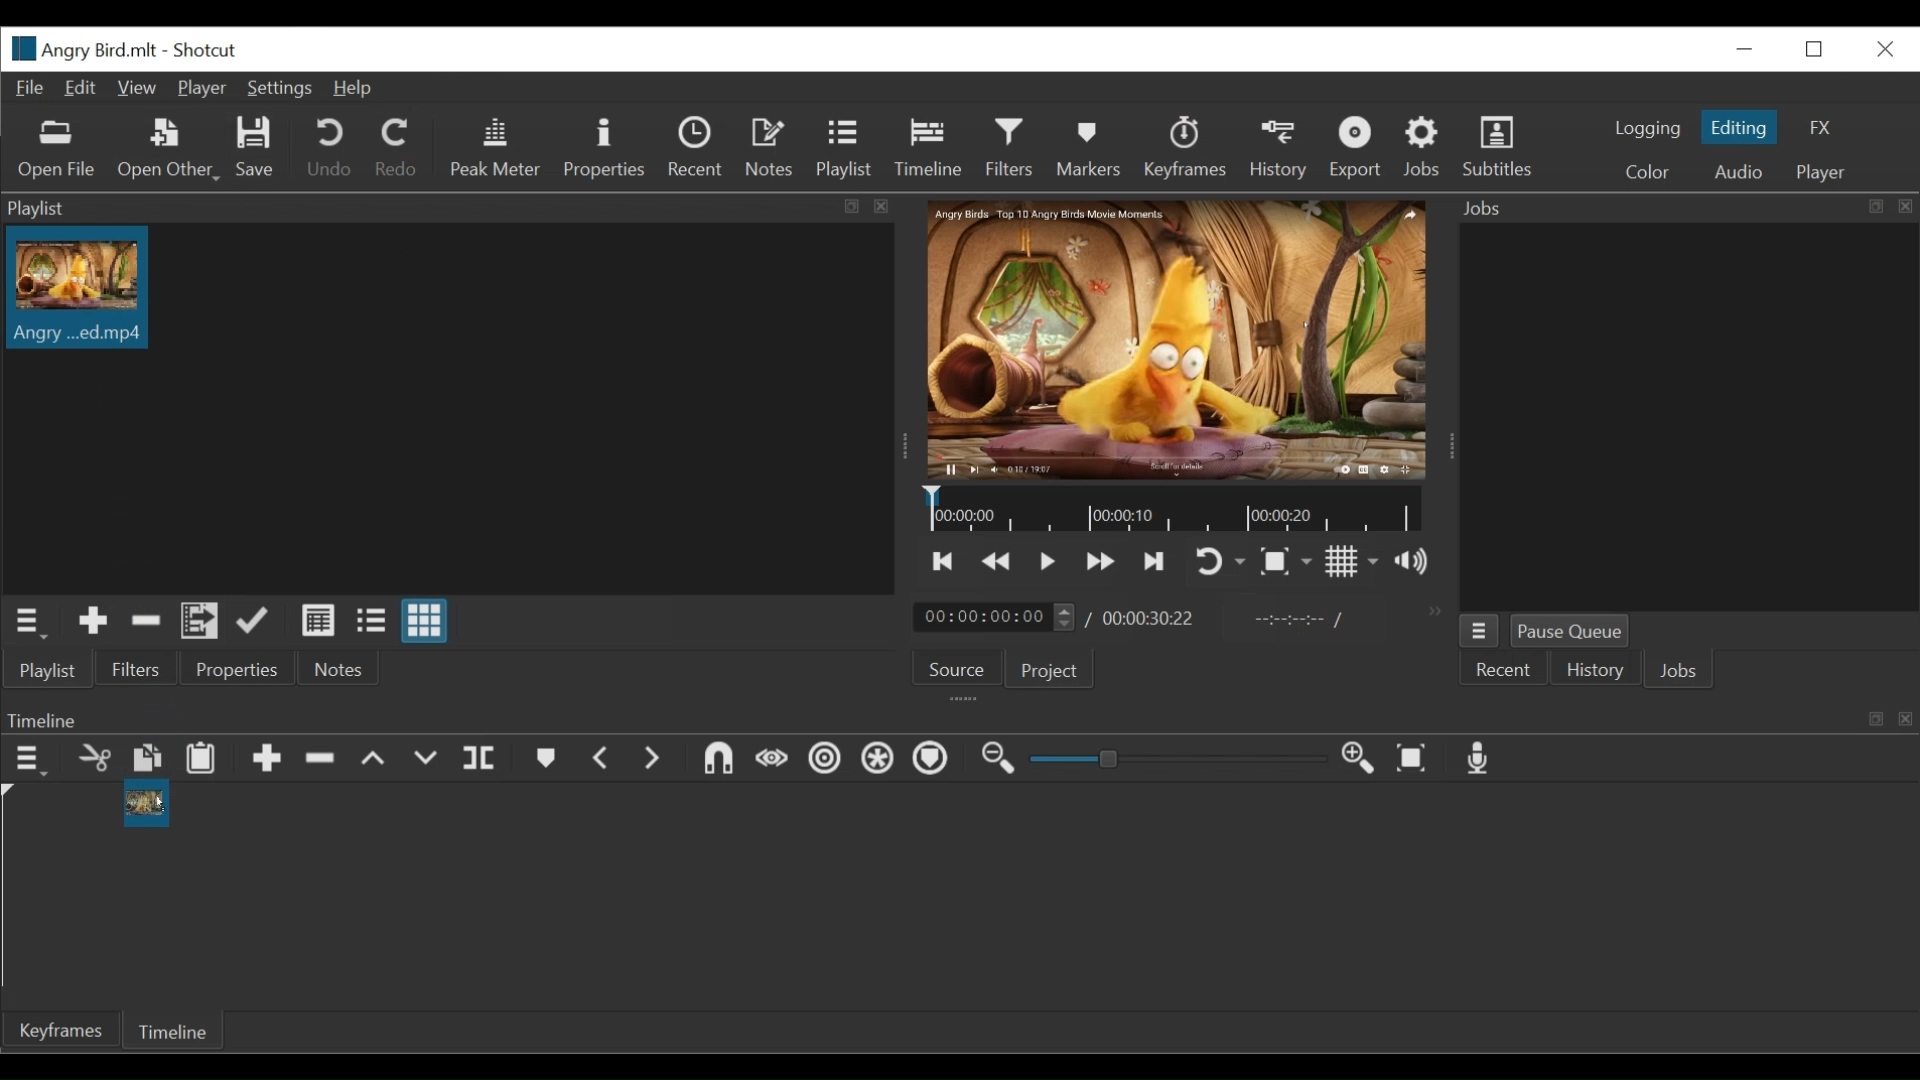 The height and width of the screenshot is (1080, 1920). I want to click on Media Viewer, so click(1179, 339).